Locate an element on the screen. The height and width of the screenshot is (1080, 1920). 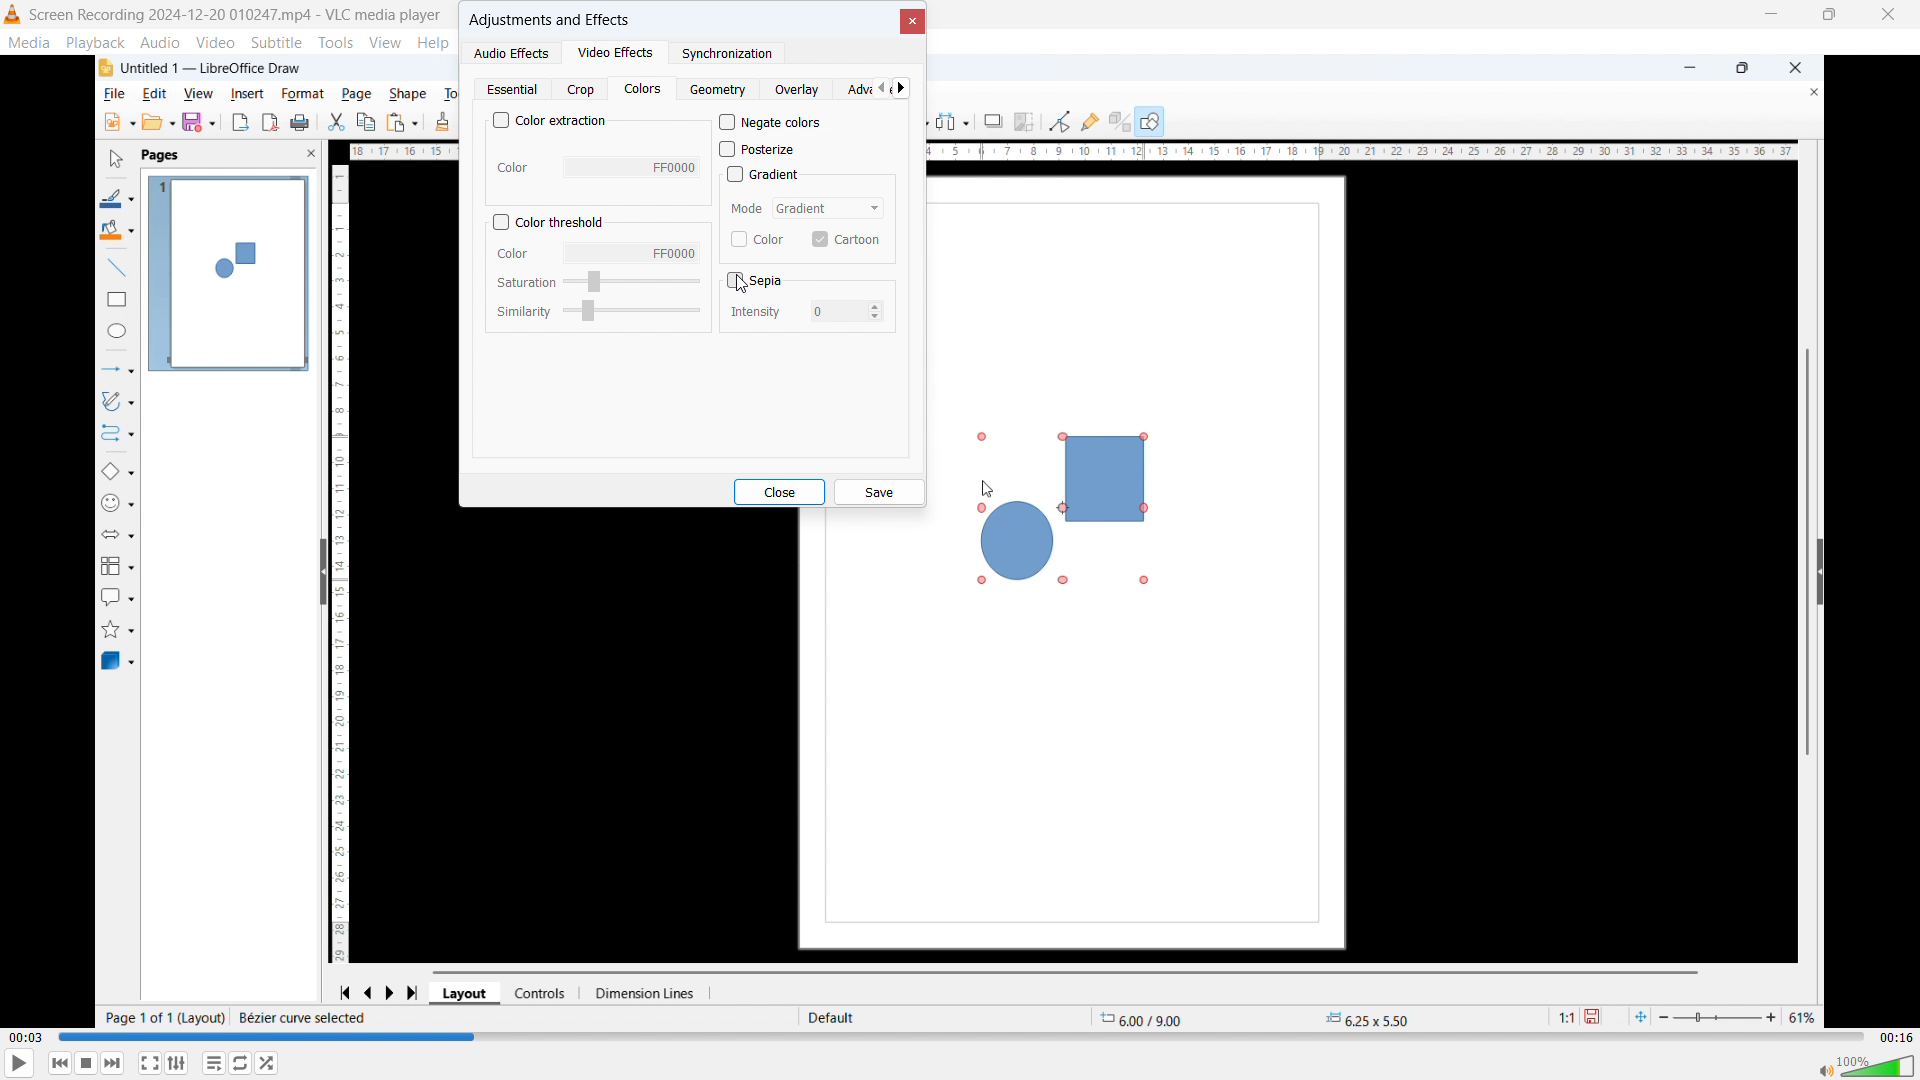
Saturation is located at coordinates (527, 284).